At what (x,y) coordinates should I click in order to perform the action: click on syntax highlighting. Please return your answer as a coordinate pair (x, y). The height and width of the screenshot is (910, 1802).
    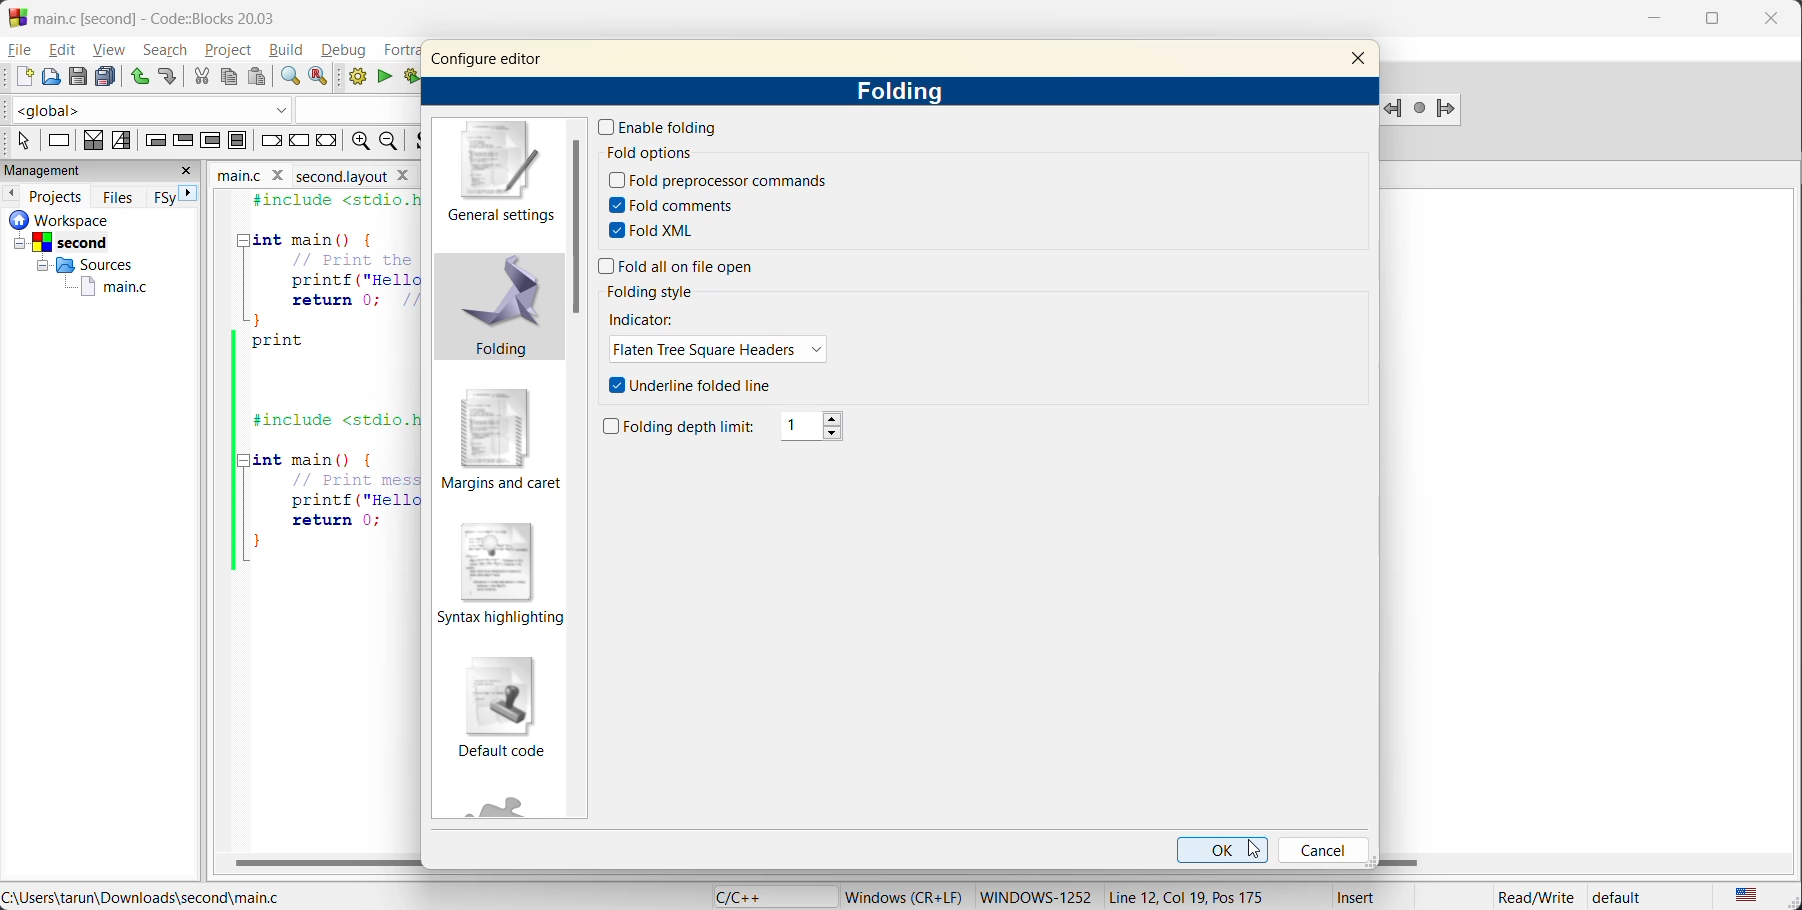
    Looking at the image, I should click on (501, 577).